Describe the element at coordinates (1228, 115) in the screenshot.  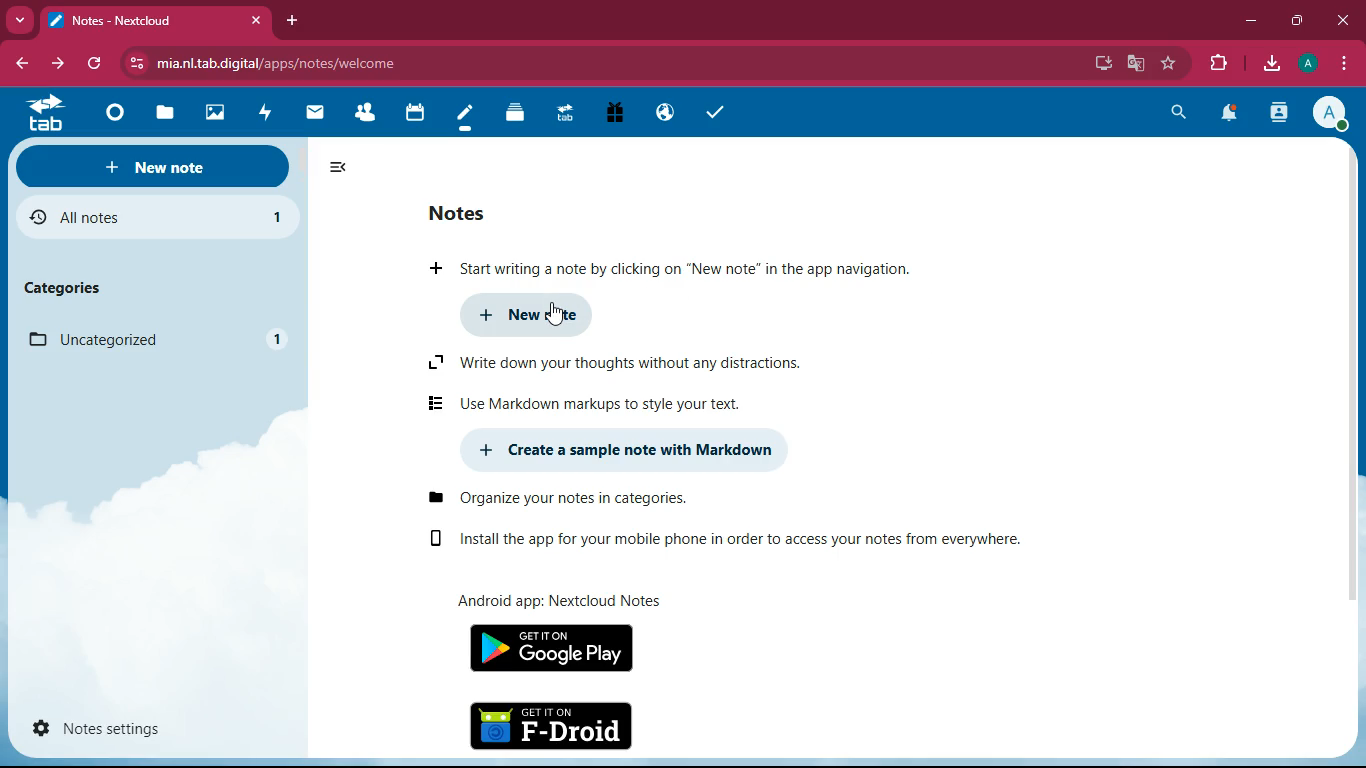
I see `notifications` at that location.